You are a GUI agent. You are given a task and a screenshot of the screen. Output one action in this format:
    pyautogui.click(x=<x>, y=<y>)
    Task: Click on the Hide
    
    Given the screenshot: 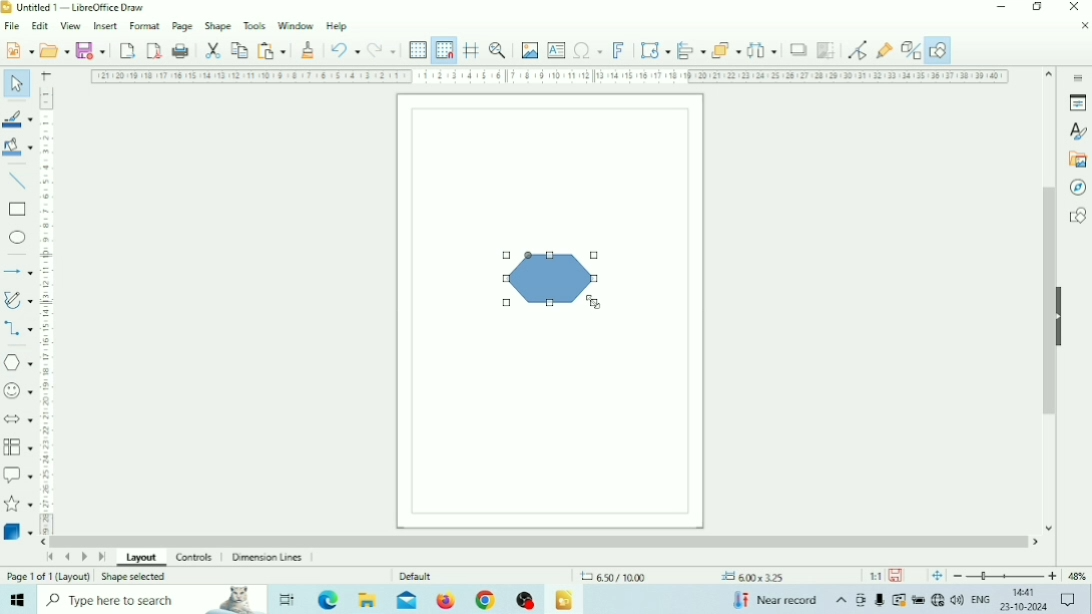 What is the action you would take?
    pyautogui.click(x=1062, y=314)
    